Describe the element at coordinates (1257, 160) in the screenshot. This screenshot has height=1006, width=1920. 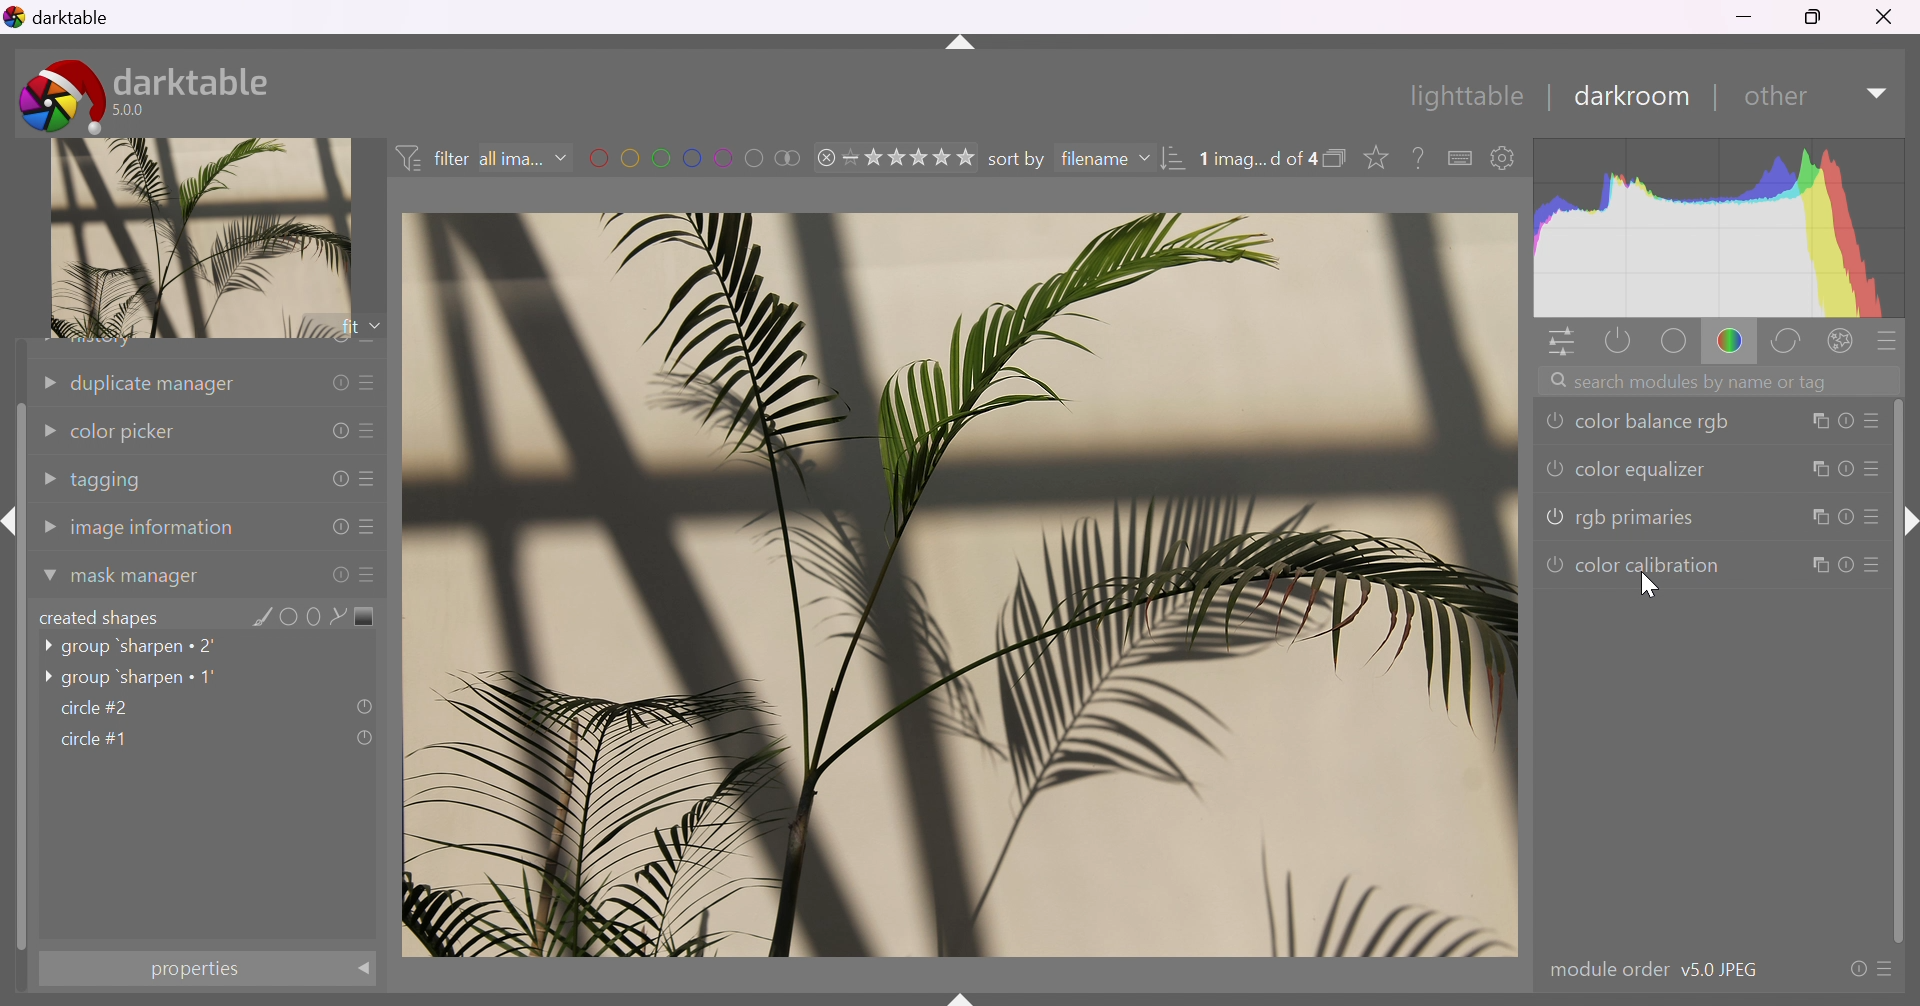
I see `1 image selected of 4` at that location.